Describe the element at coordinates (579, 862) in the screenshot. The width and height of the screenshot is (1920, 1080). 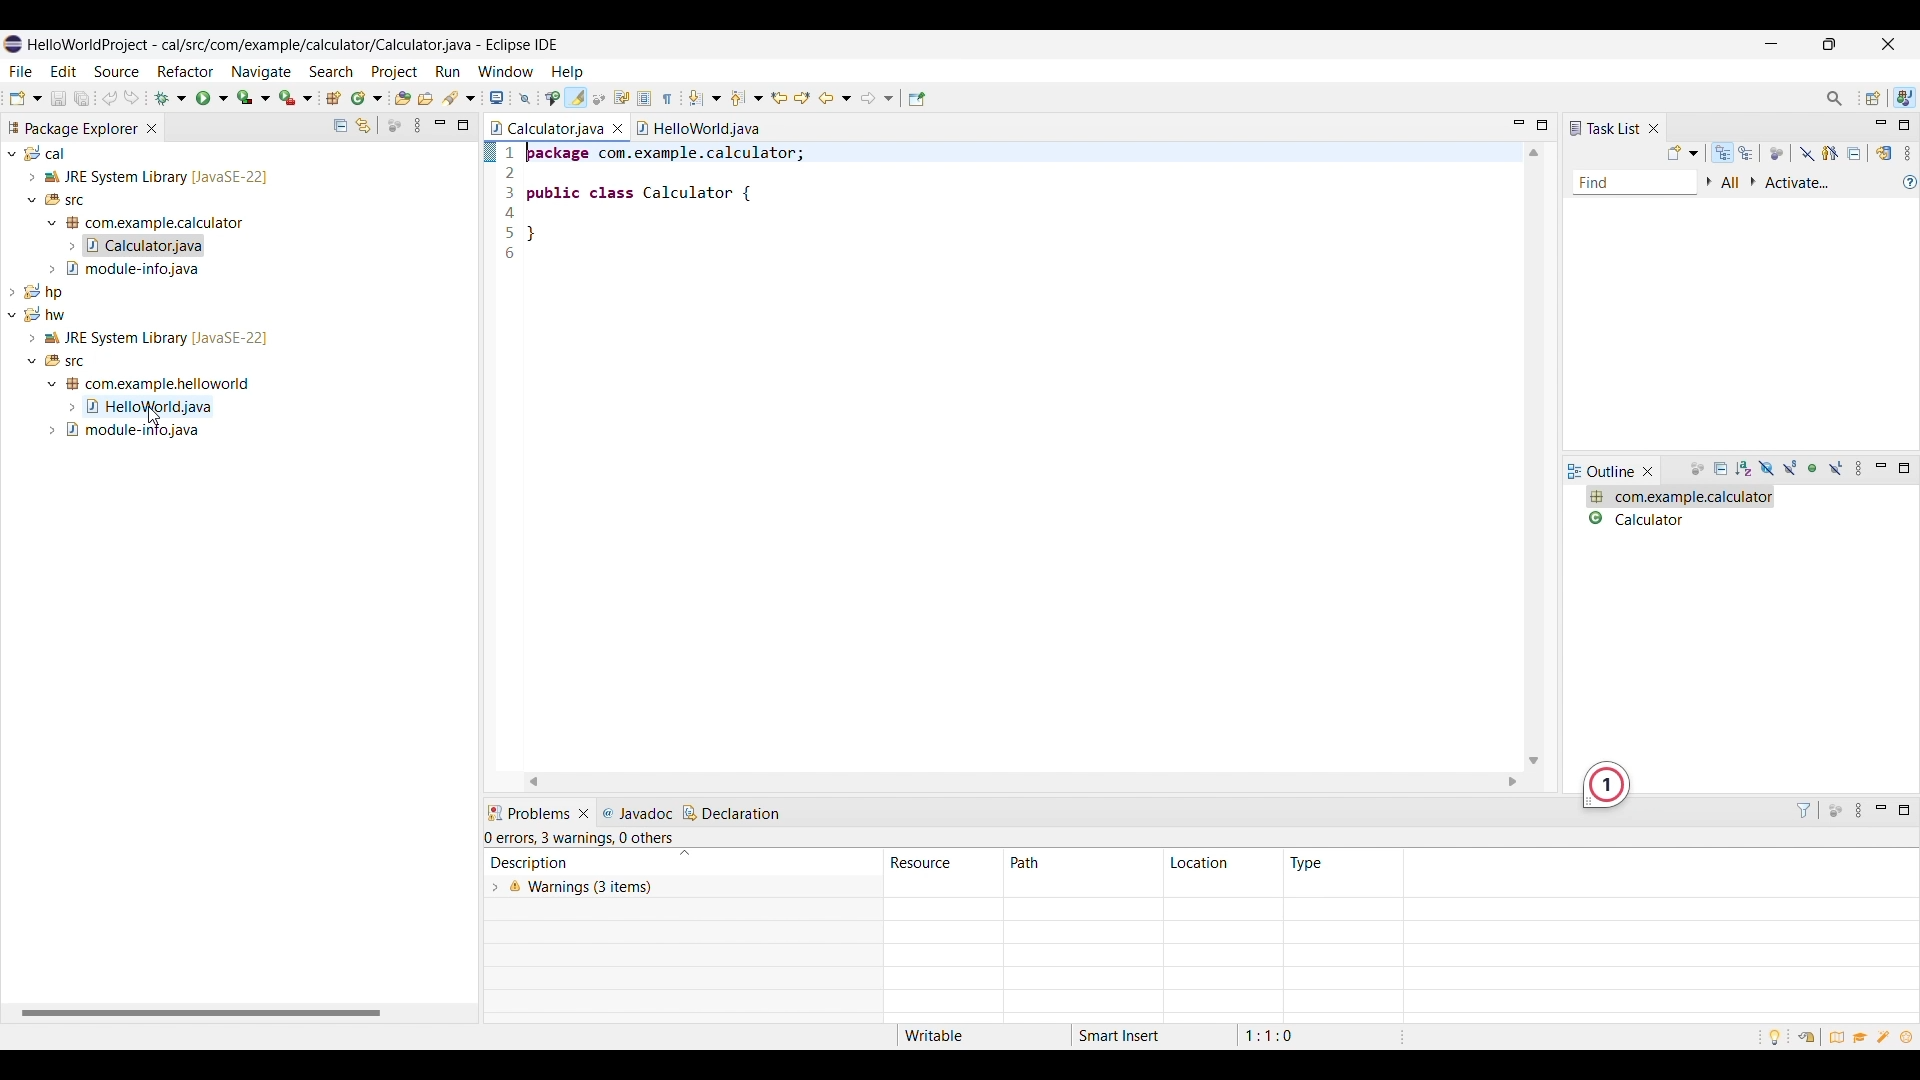
I see `Description` at that location.